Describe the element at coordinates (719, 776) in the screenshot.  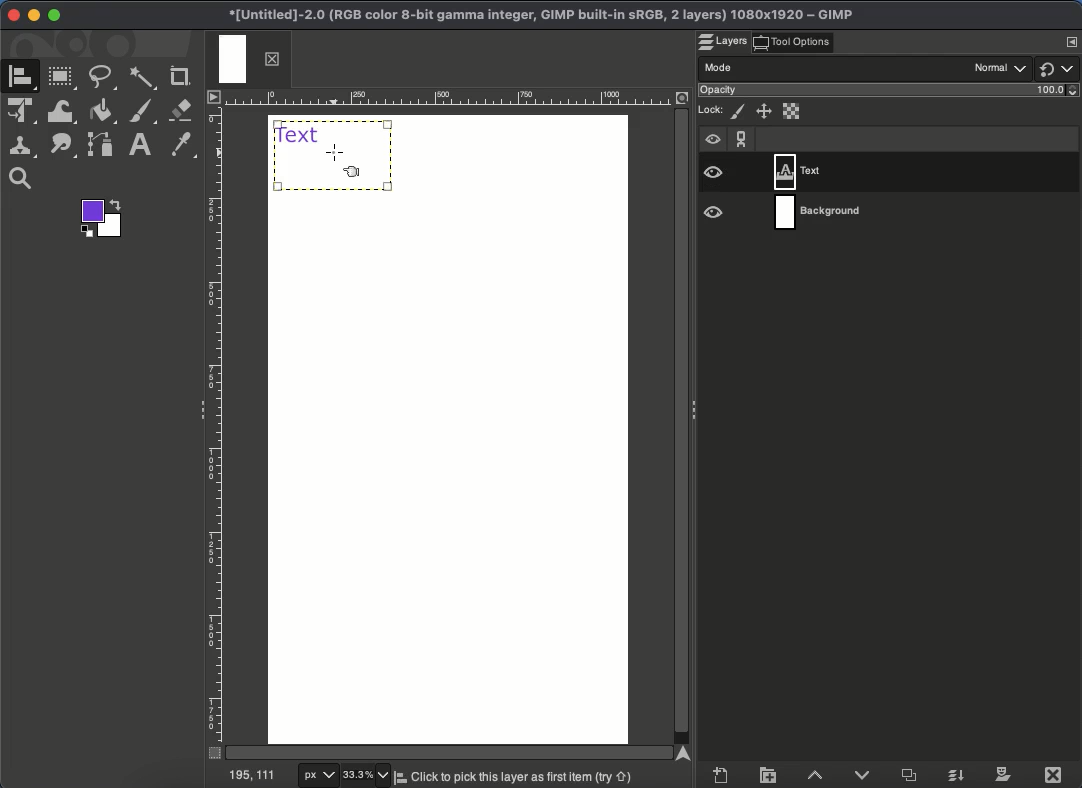
I see `Create new layer` at that location.